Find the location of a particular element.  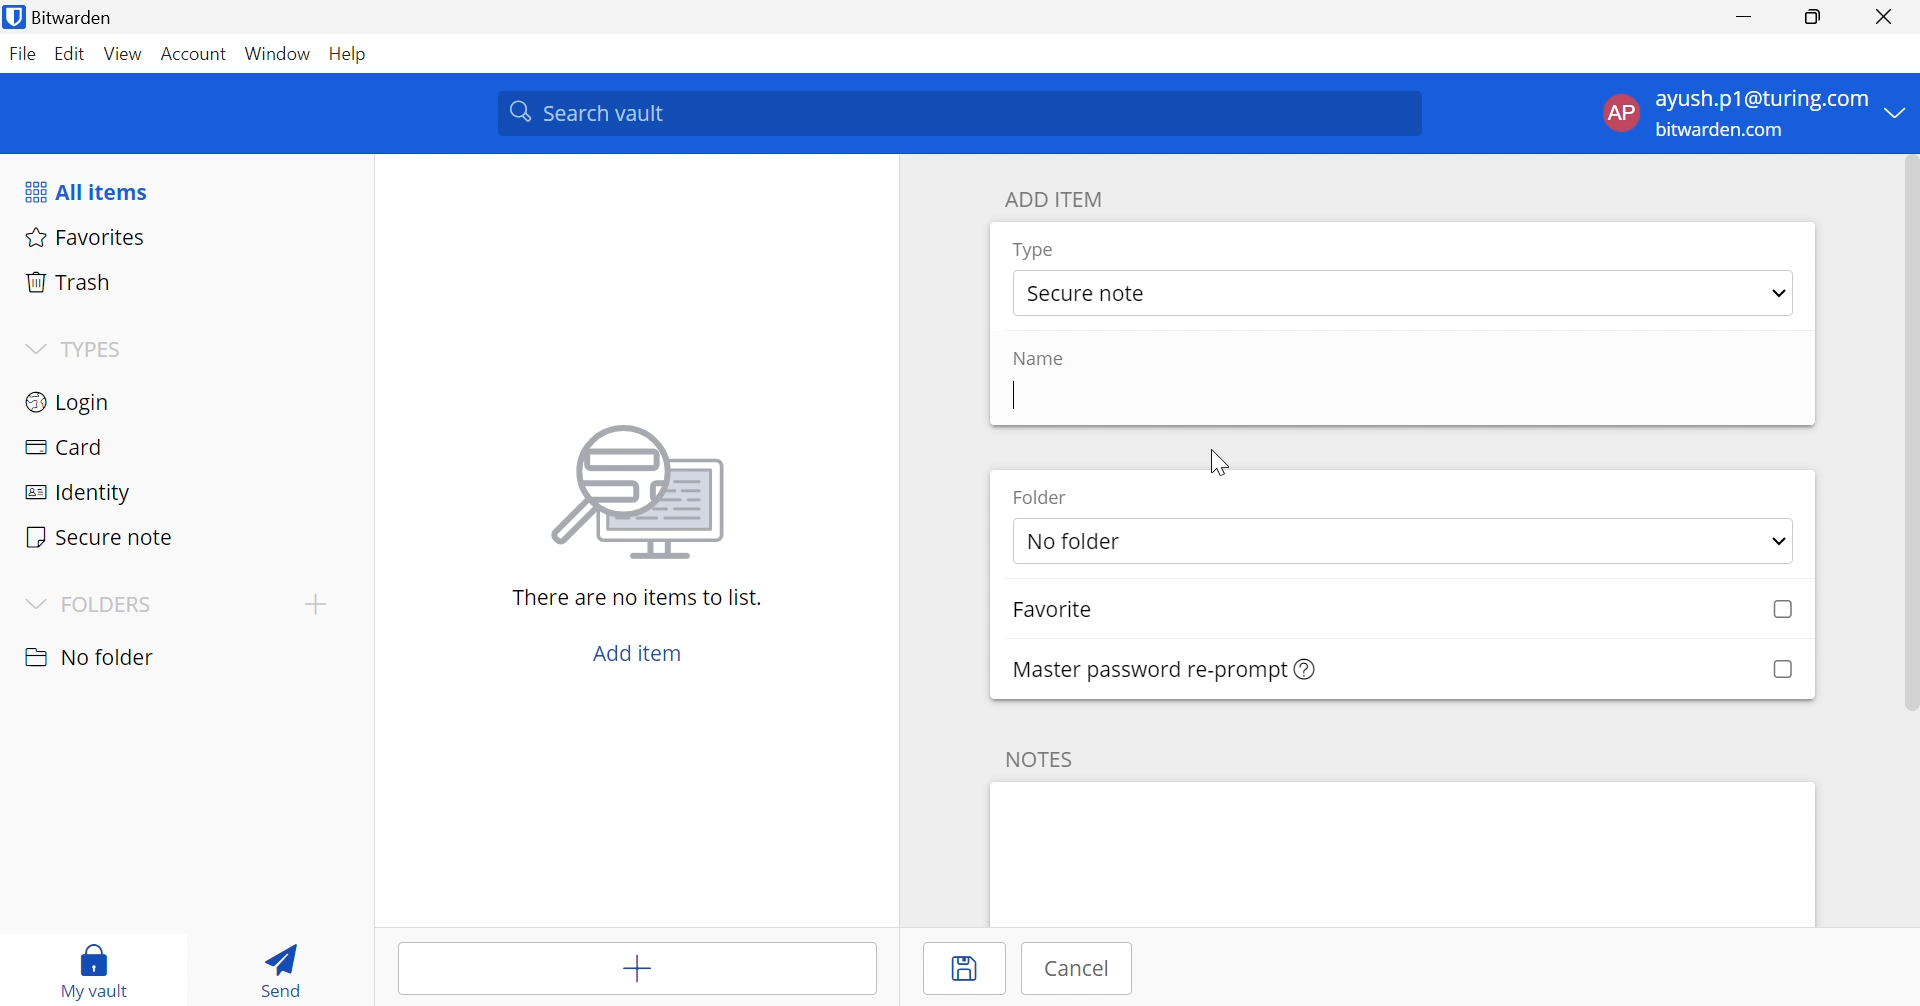

NOTES is located at coordinates (1040, 758).